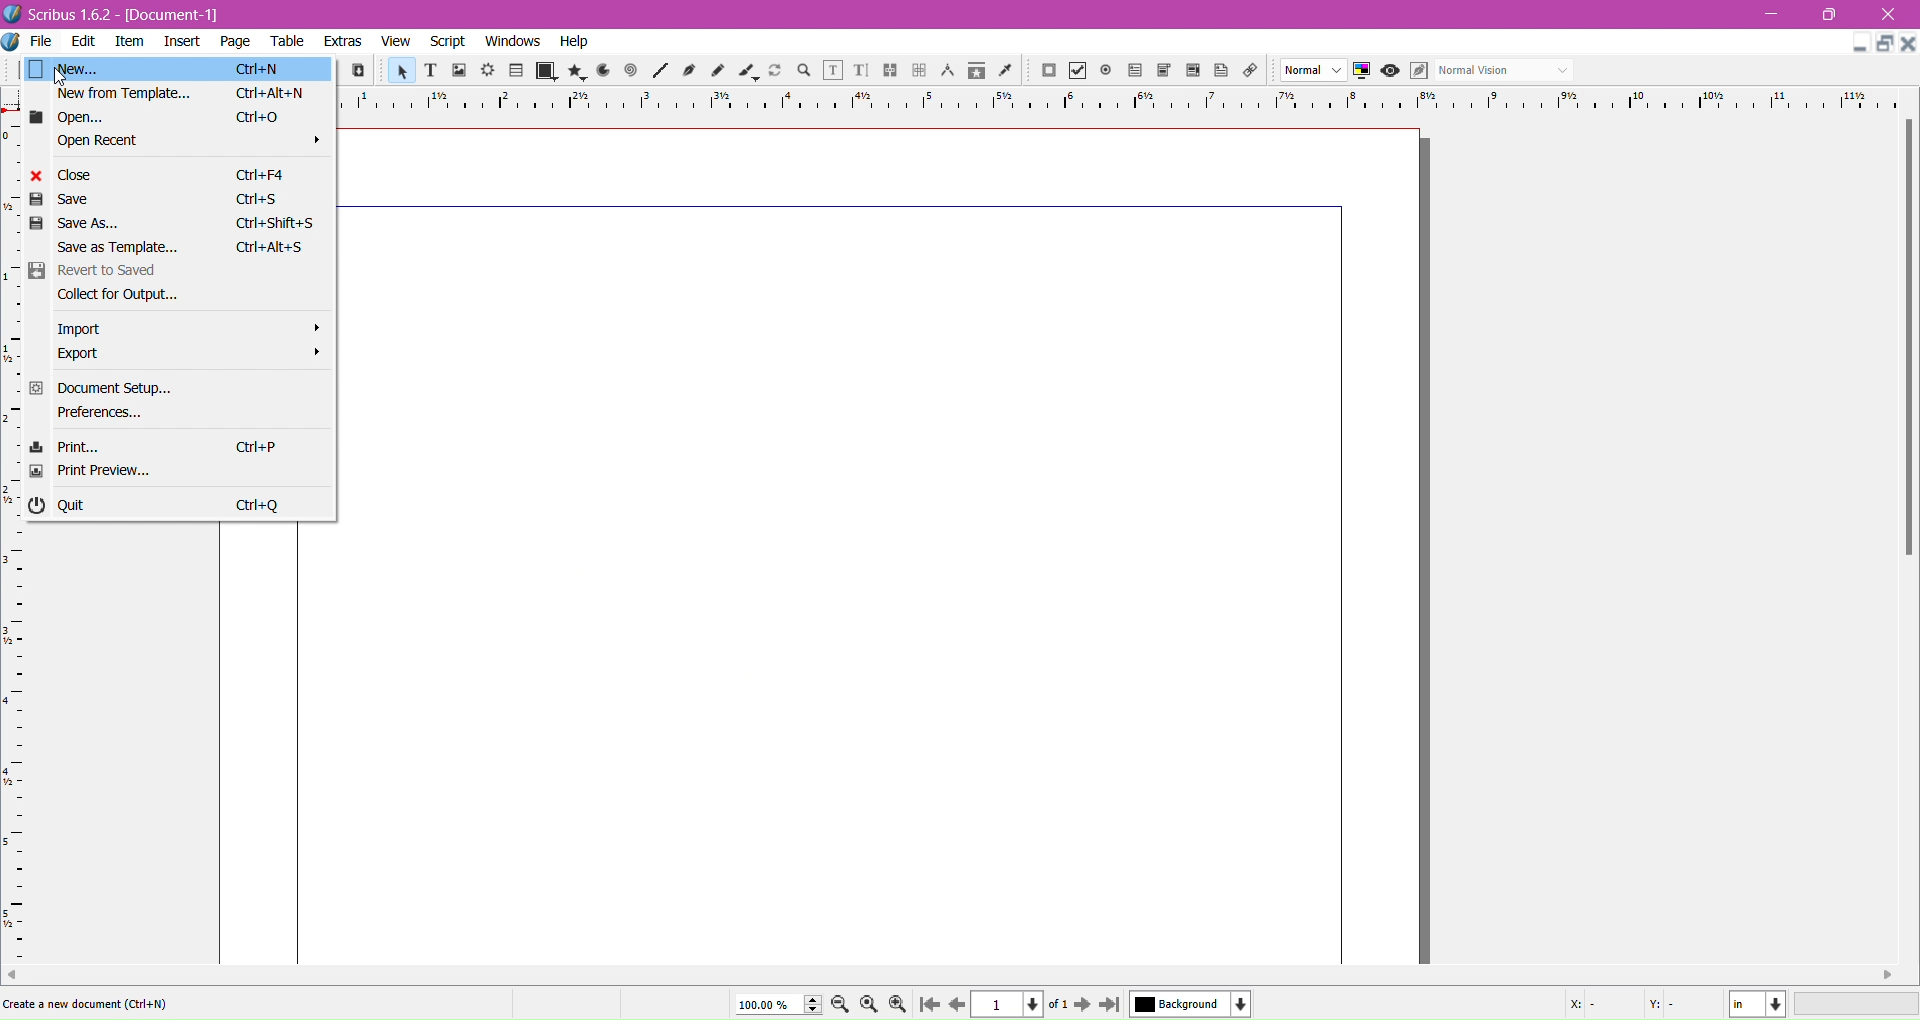  Describe the element at coordinates (512, 41) in the screenshot. I see `Windows` at that location.